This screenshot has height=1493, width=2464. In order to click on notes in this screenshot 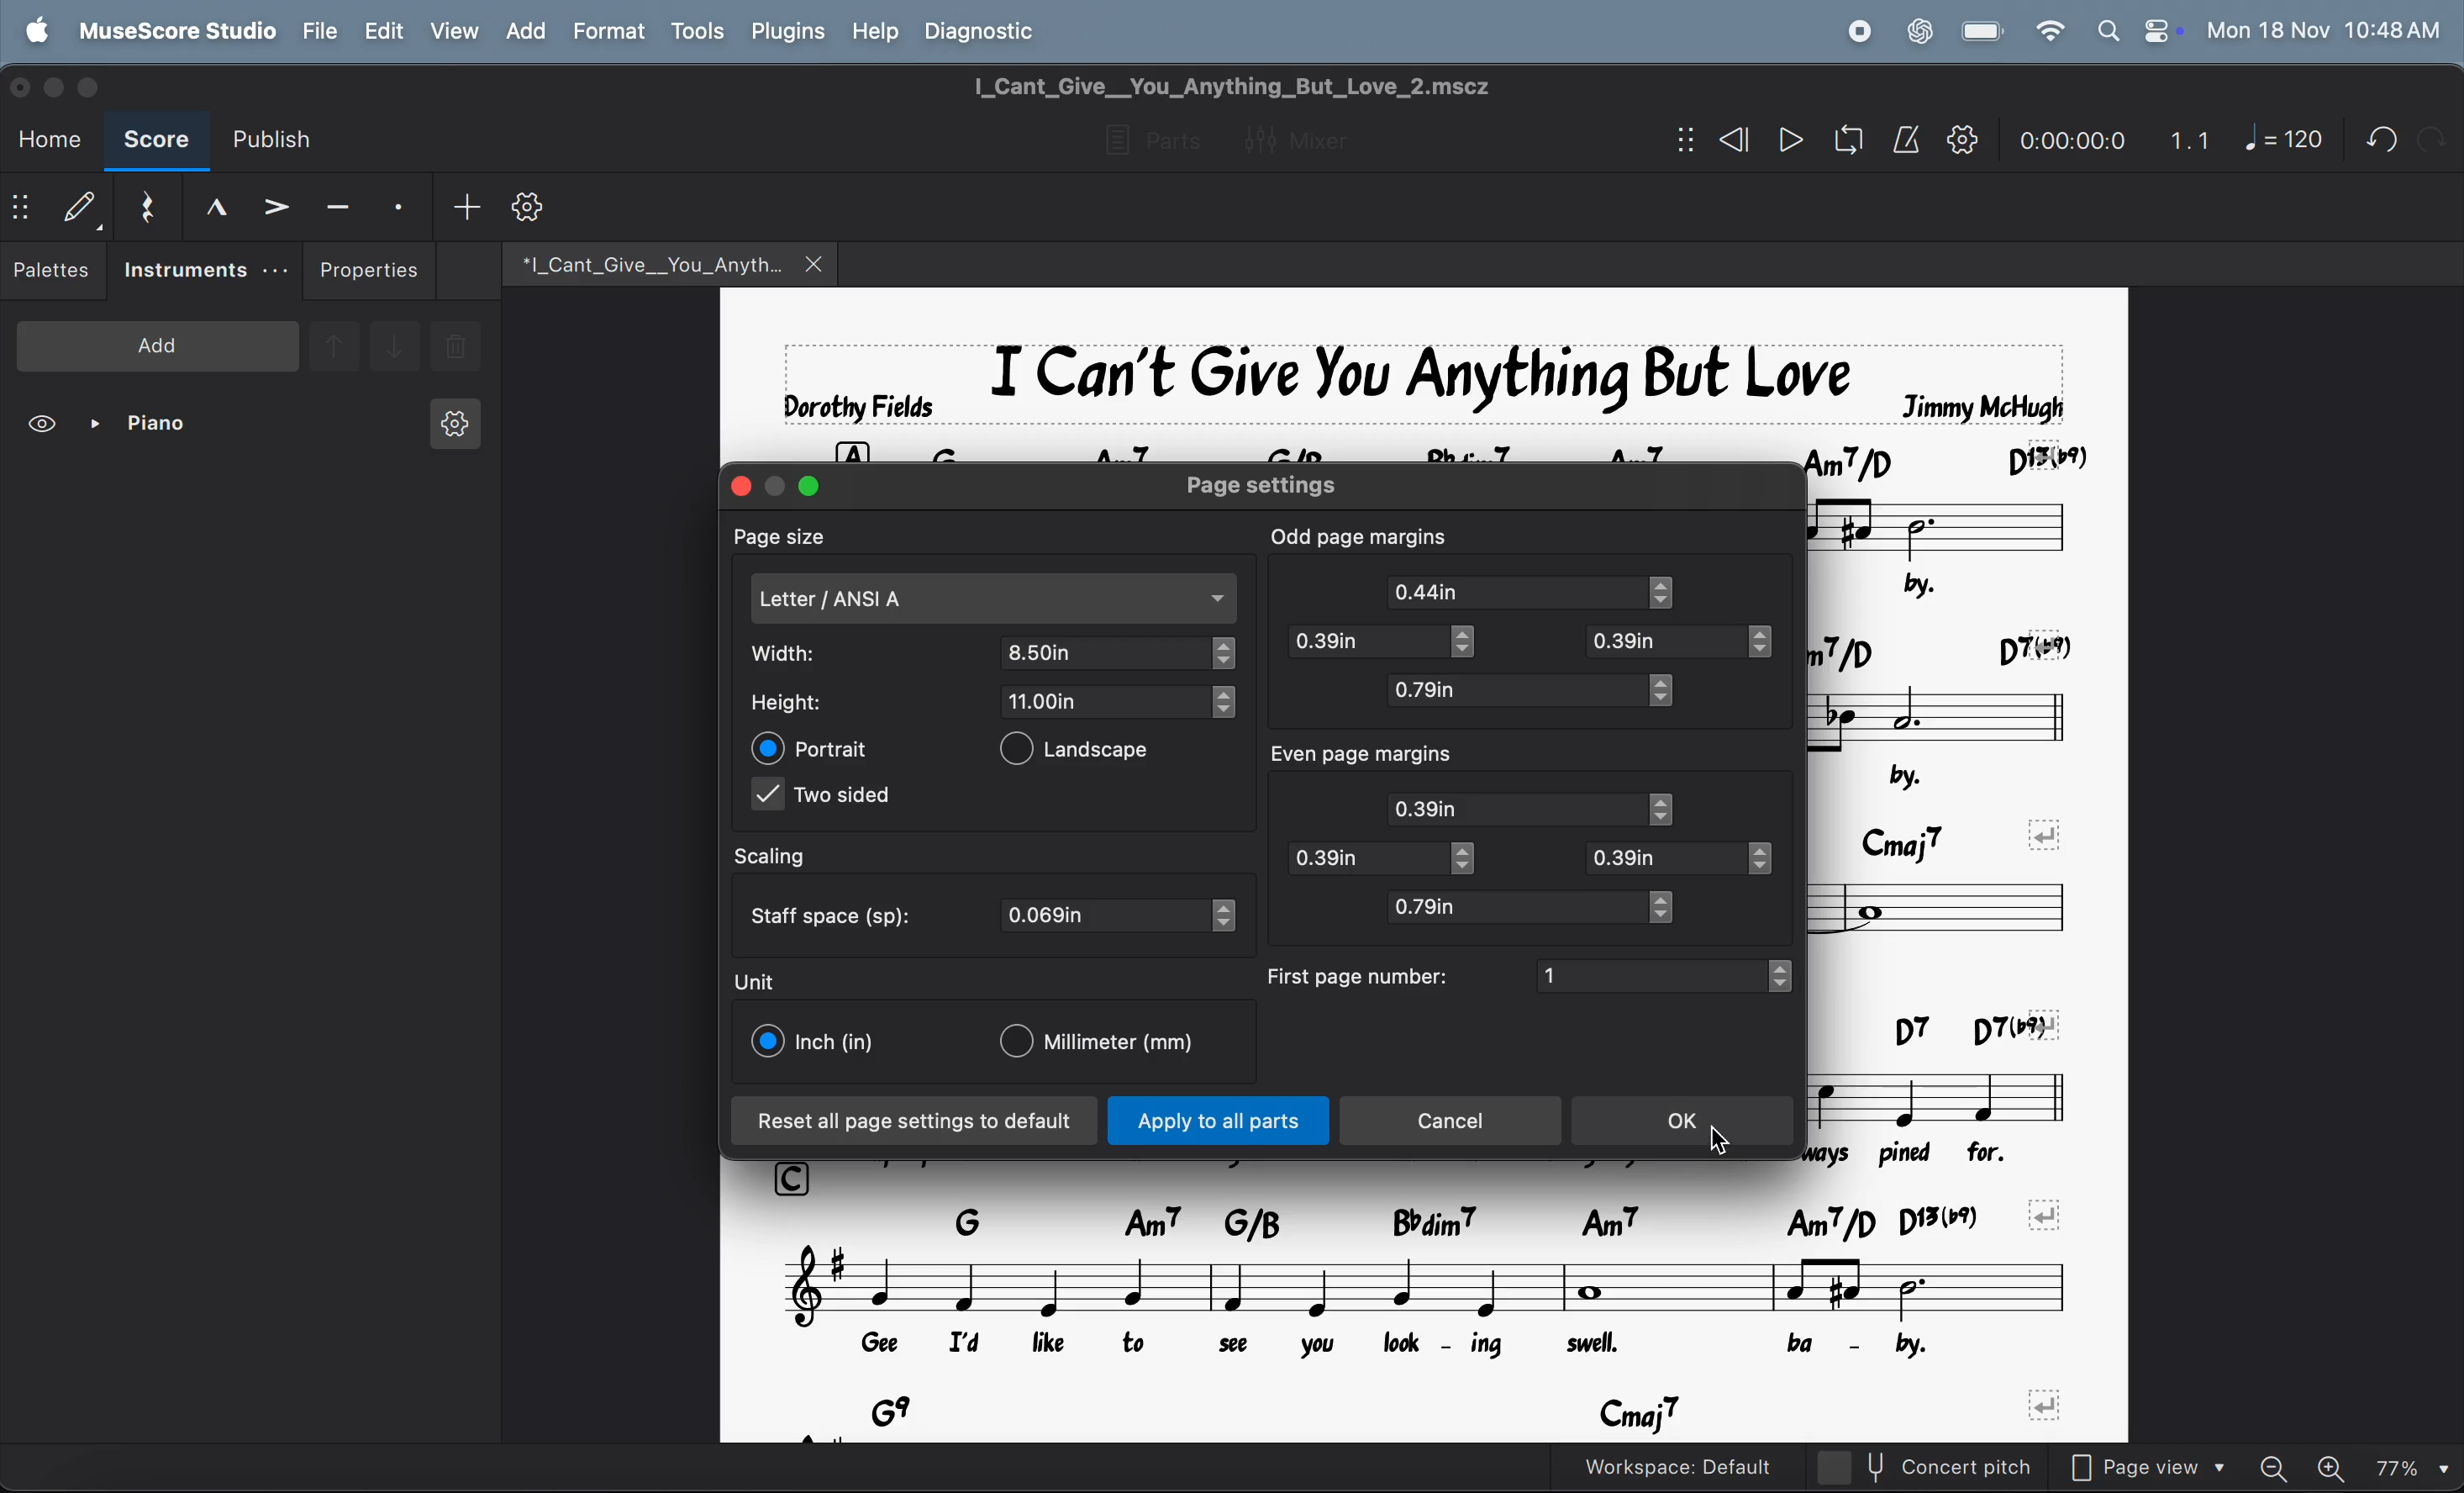, I will do `click(1962, 524)`.